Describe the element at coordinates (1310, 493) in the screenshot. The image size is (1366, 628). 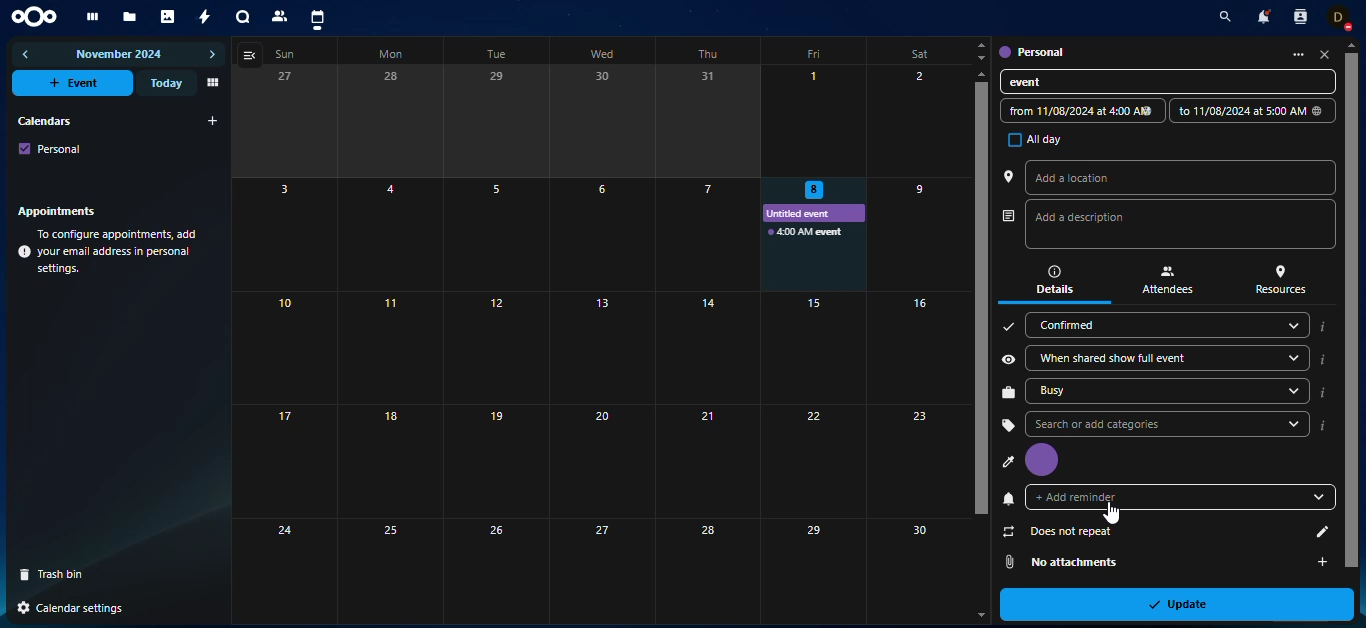
I see `drop down` at that location.